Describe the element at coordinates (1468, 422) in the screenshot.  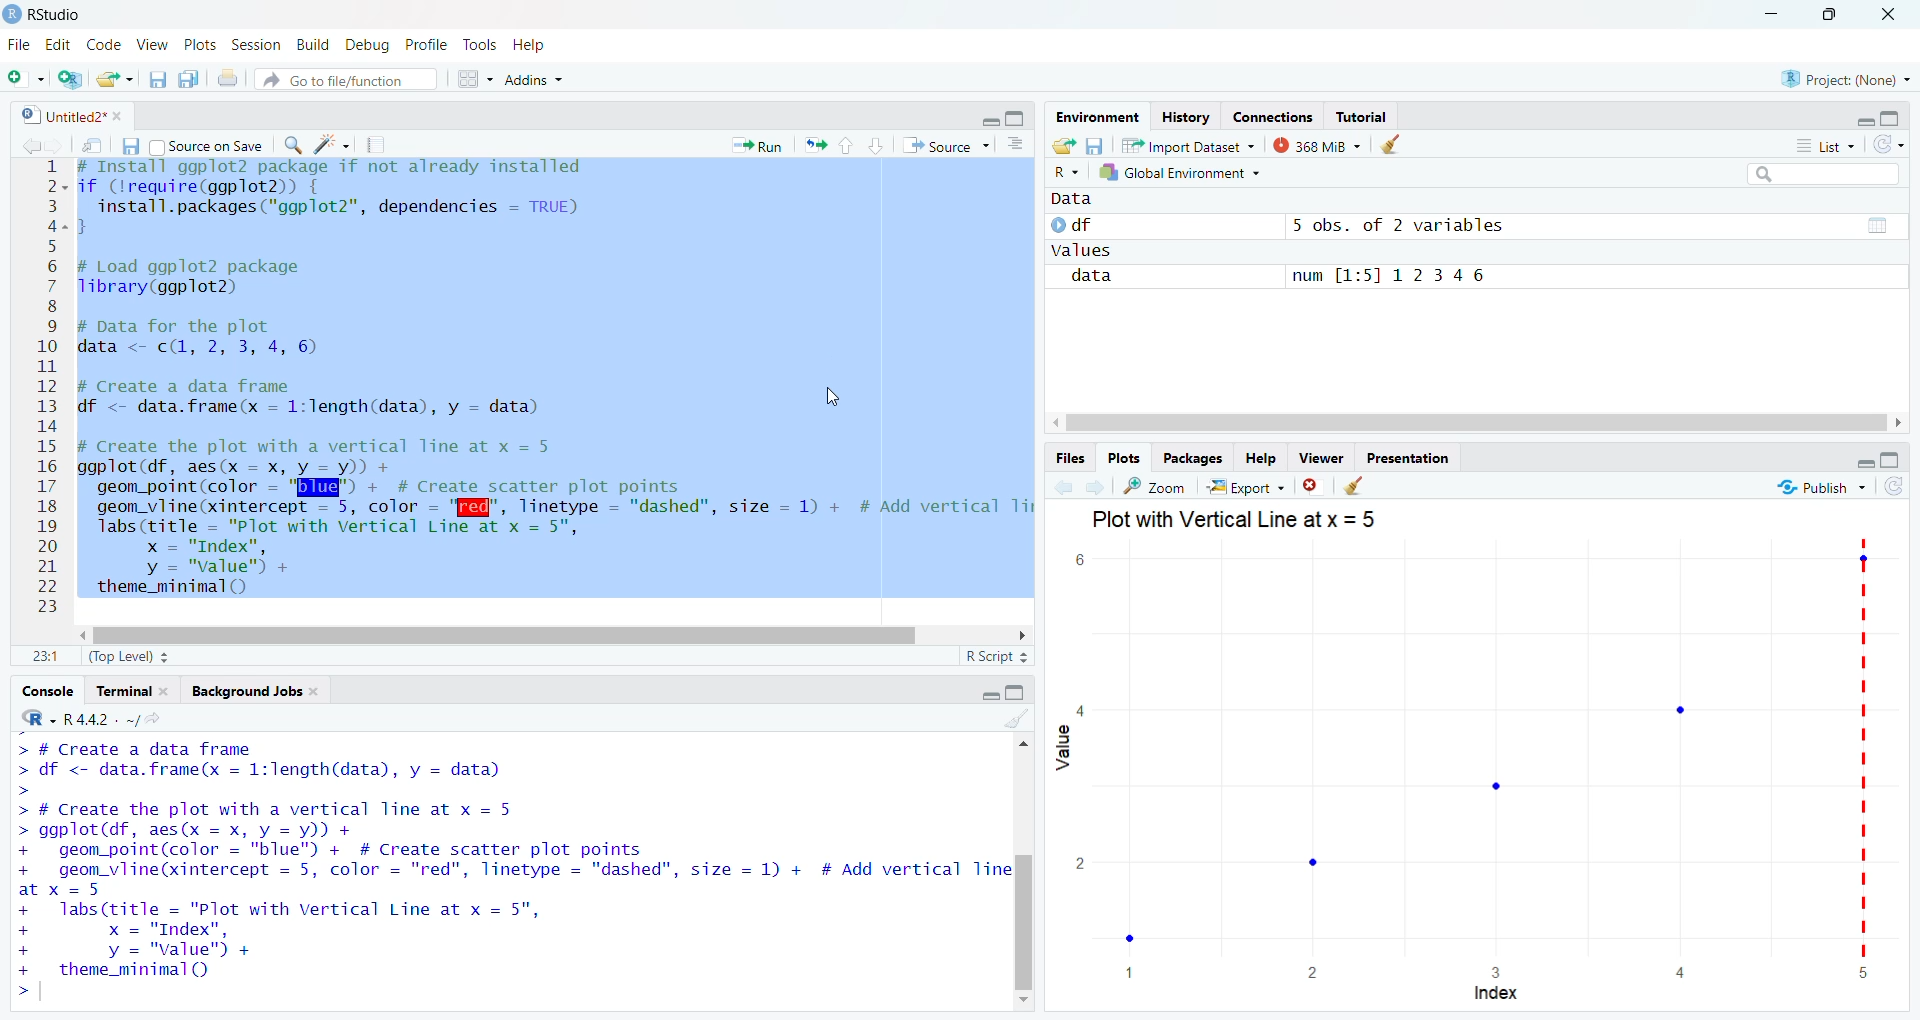
I see `scroll bar` at that location.